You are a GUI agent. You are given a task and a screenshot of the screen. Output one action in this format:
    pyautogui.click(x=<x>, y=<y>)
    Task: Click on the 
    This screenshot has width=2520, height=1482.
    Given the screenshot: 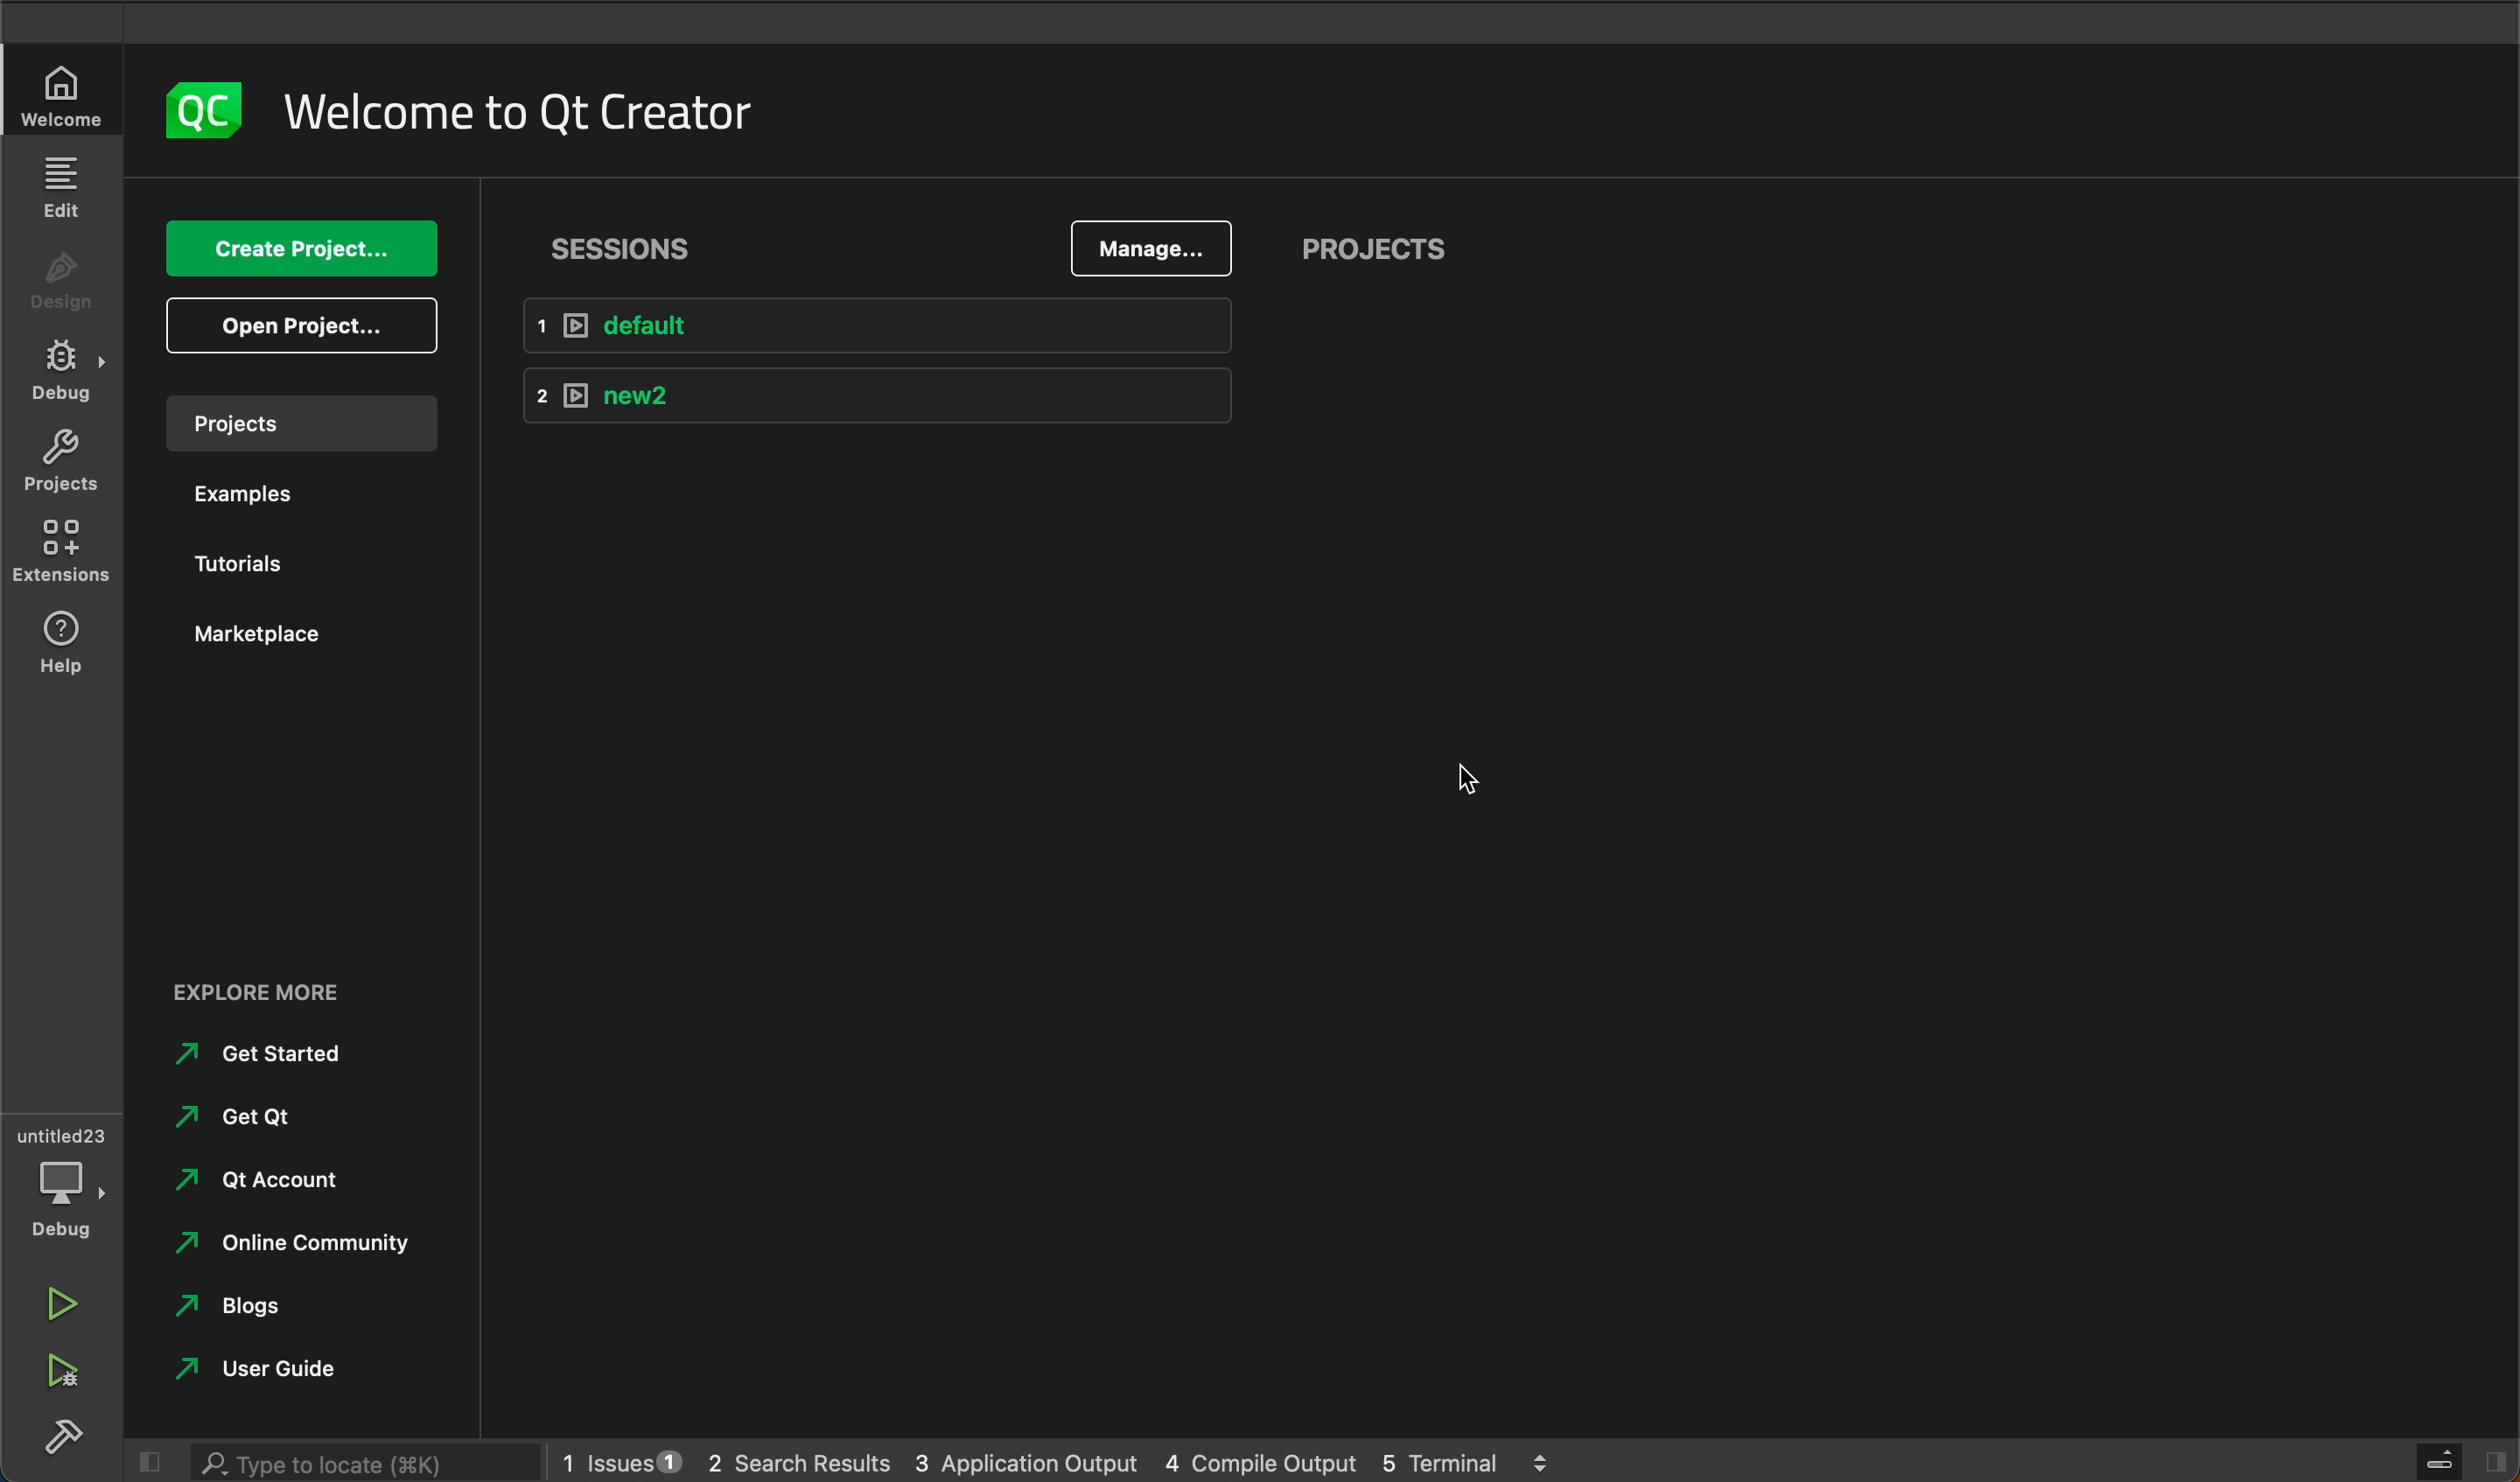 What is the action you would take?
    pyautogui.click(x=64, y=1441)
    